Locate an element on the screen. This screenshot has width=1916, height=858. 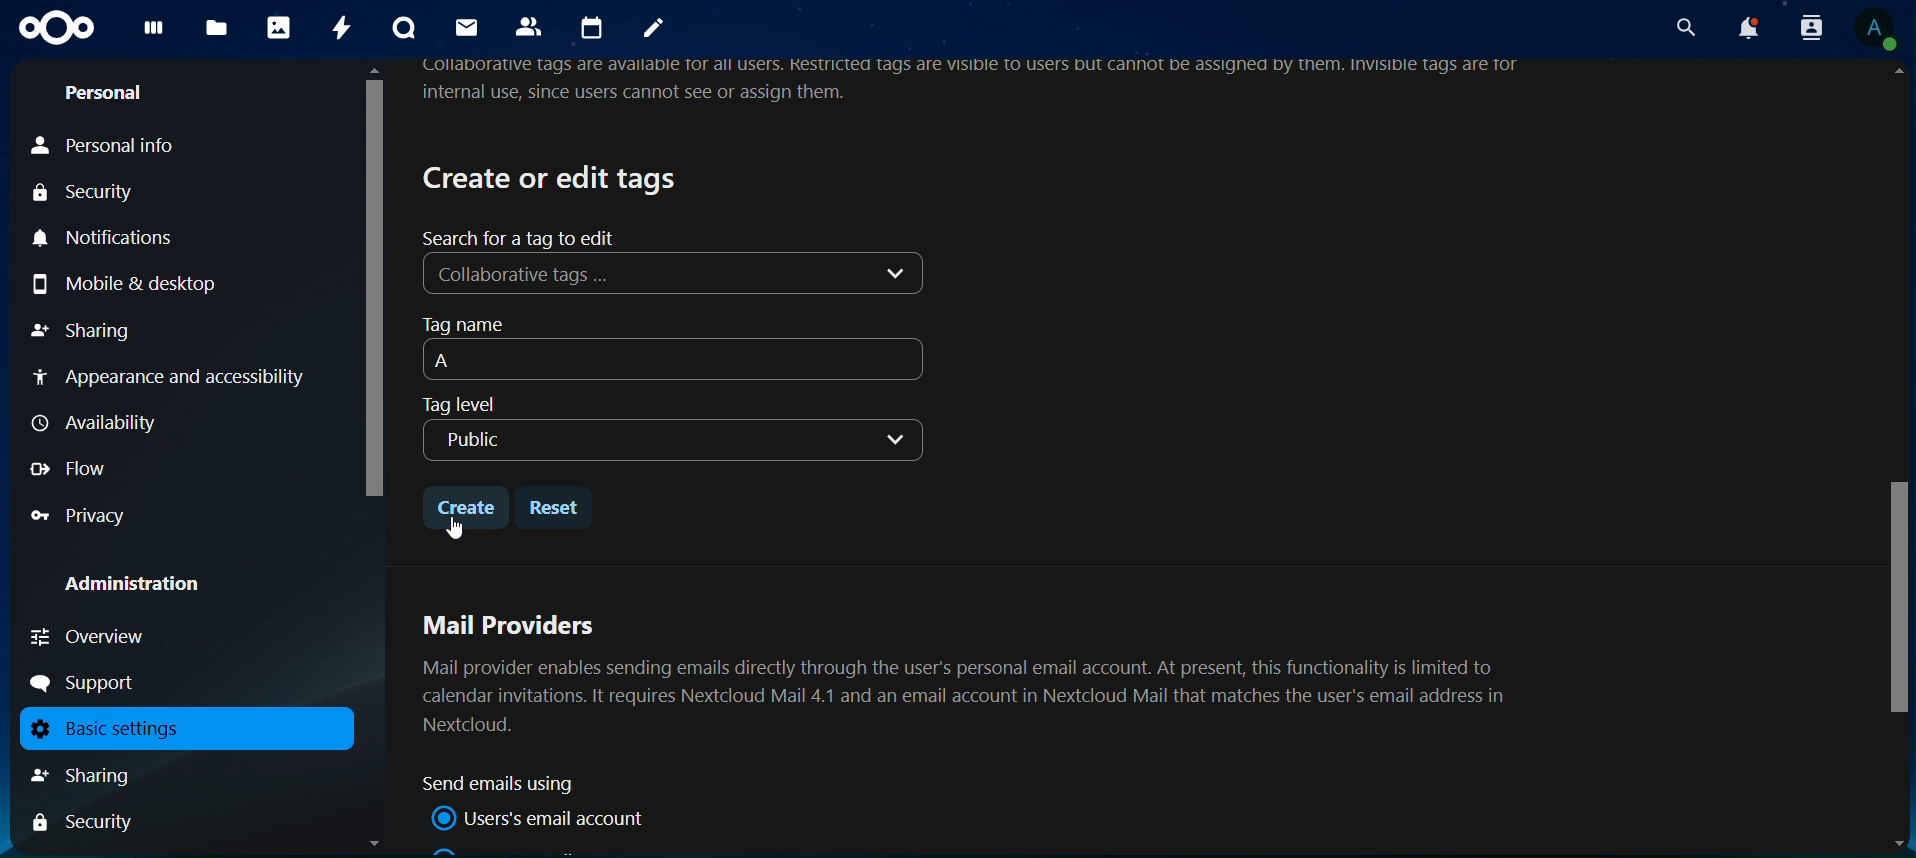
personal is located at coordinates (105, 96).